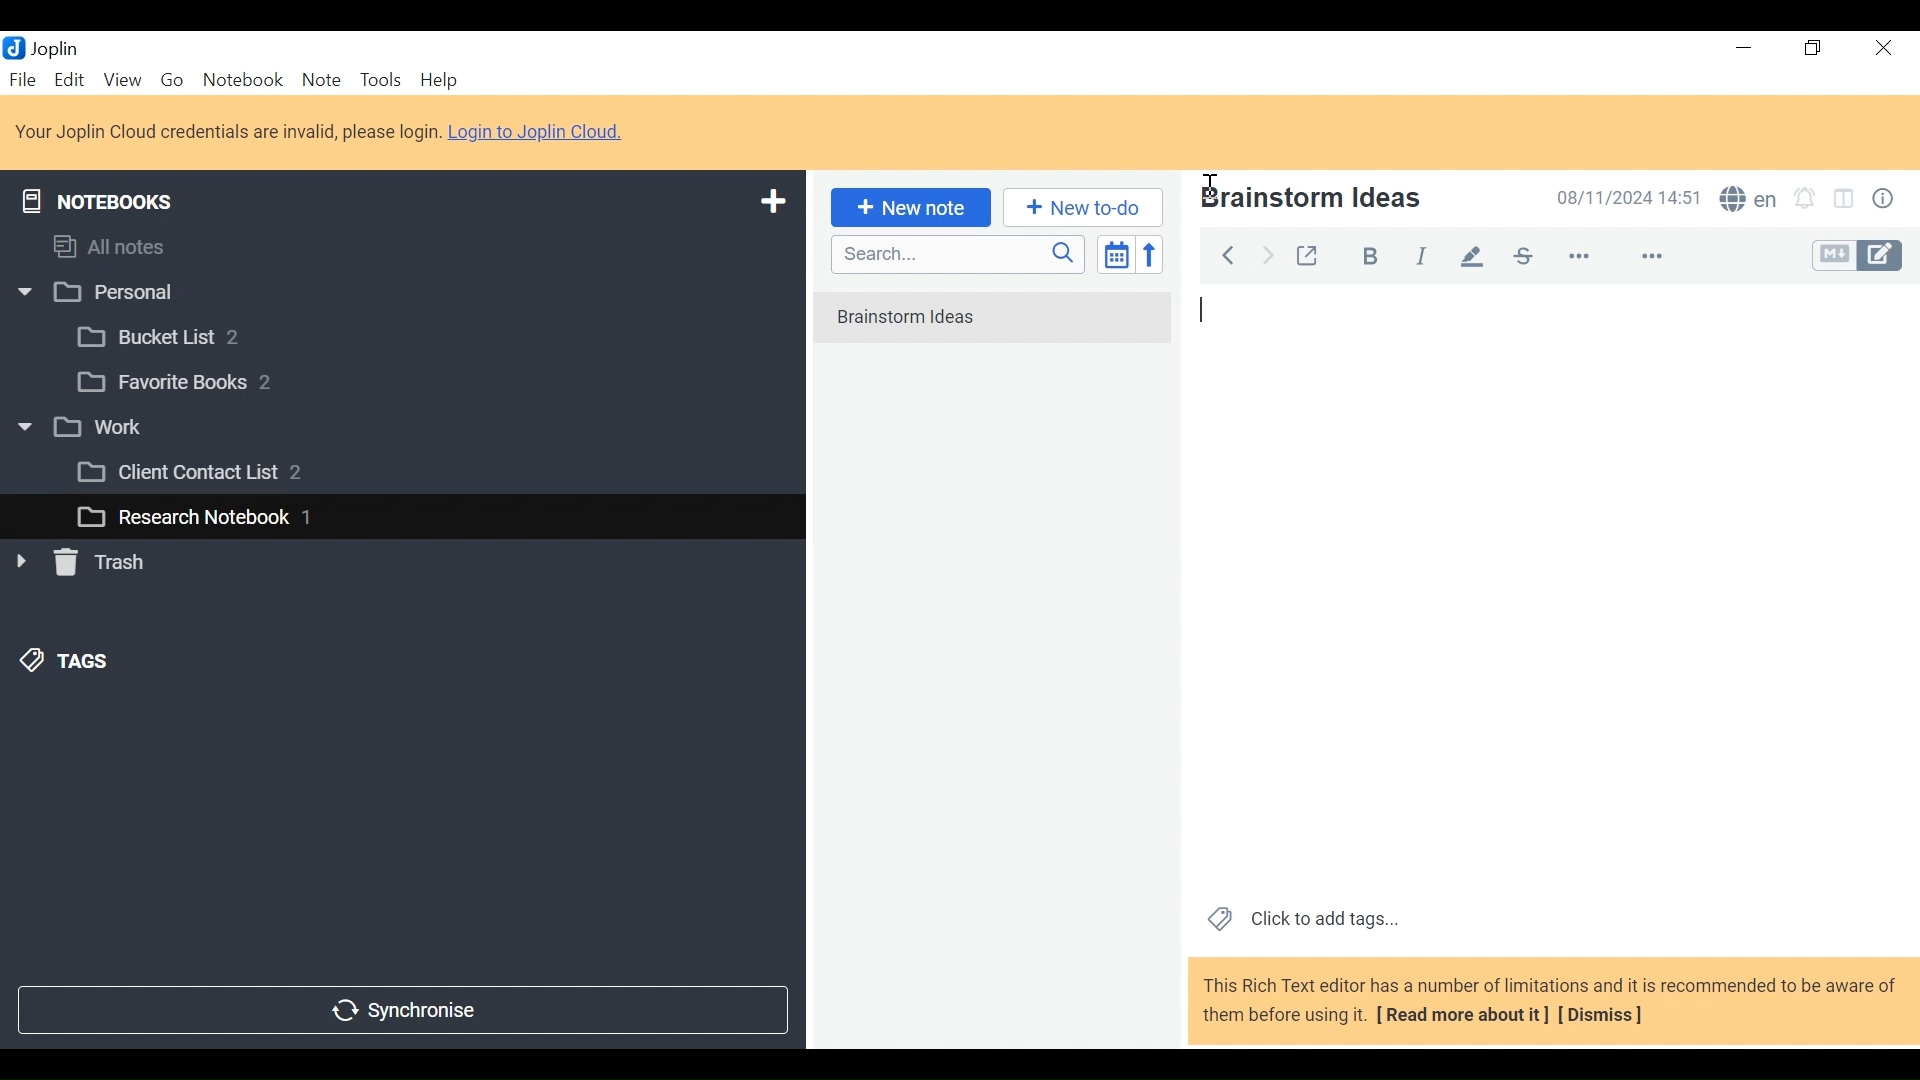 This screenshot has width=1920, height=1080. Describe the element at coordinates (542, 132) in the screenshot. I see `Login to Joplin Cloud` at that location.